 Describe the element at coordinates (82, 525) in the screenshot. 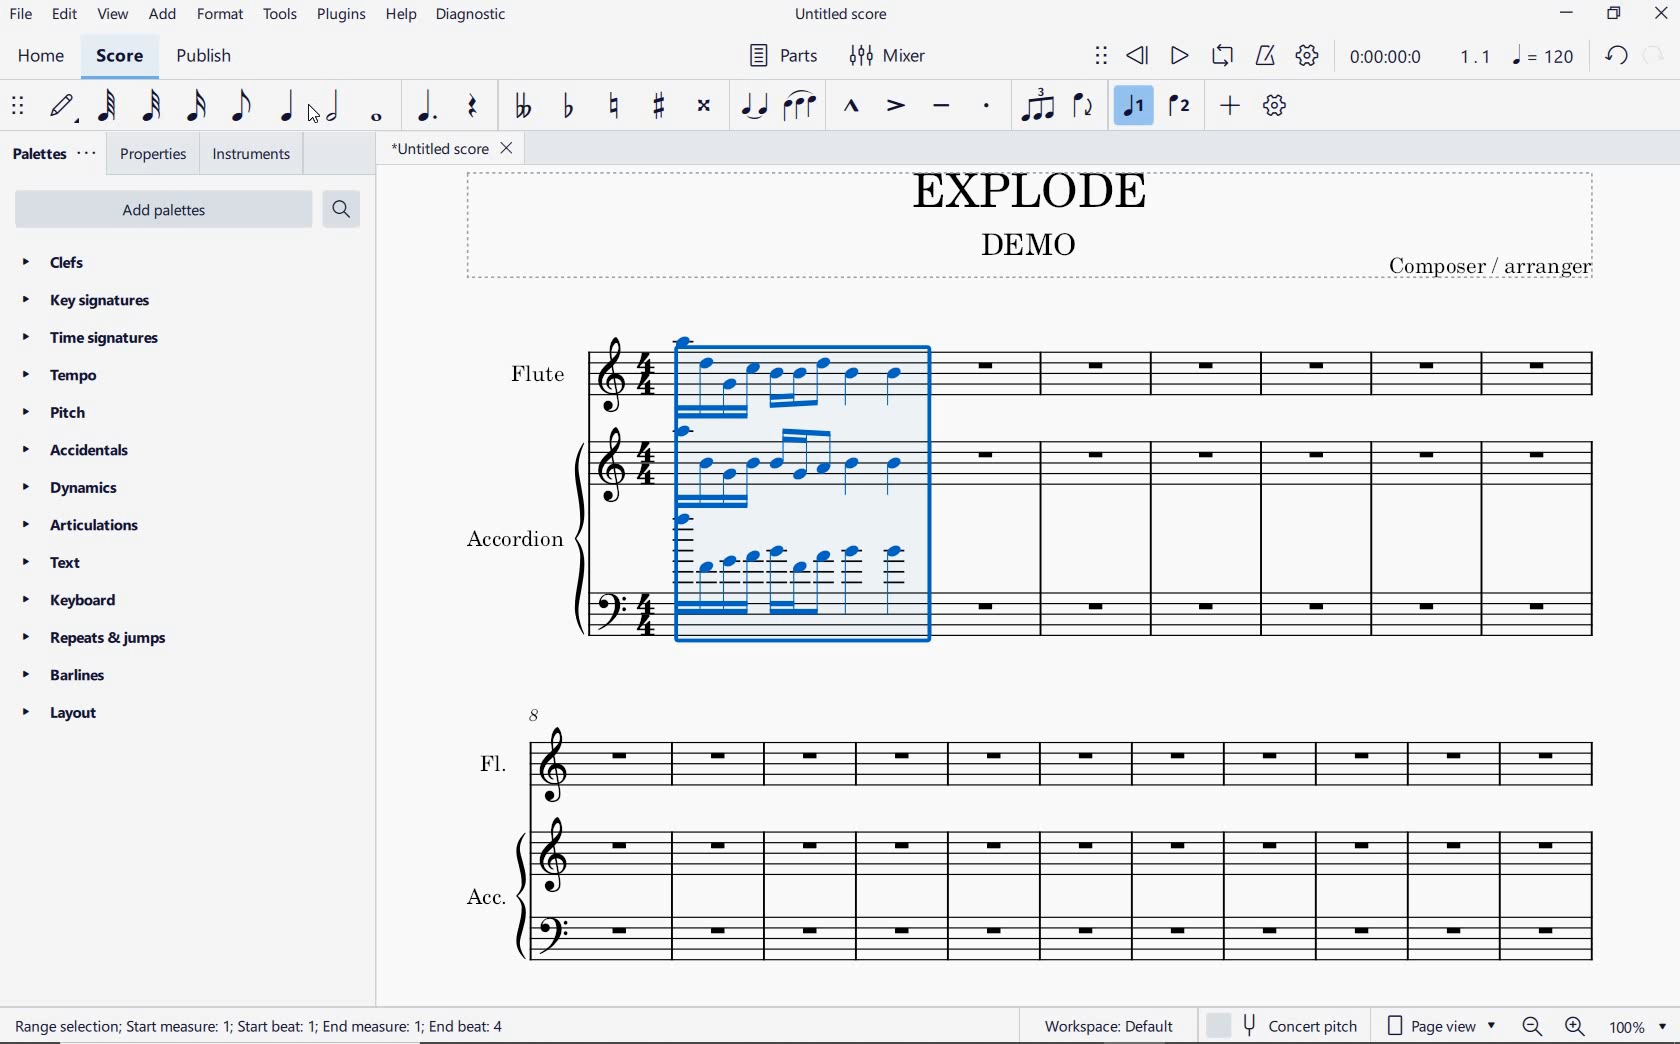

I see `articulations` at that location.